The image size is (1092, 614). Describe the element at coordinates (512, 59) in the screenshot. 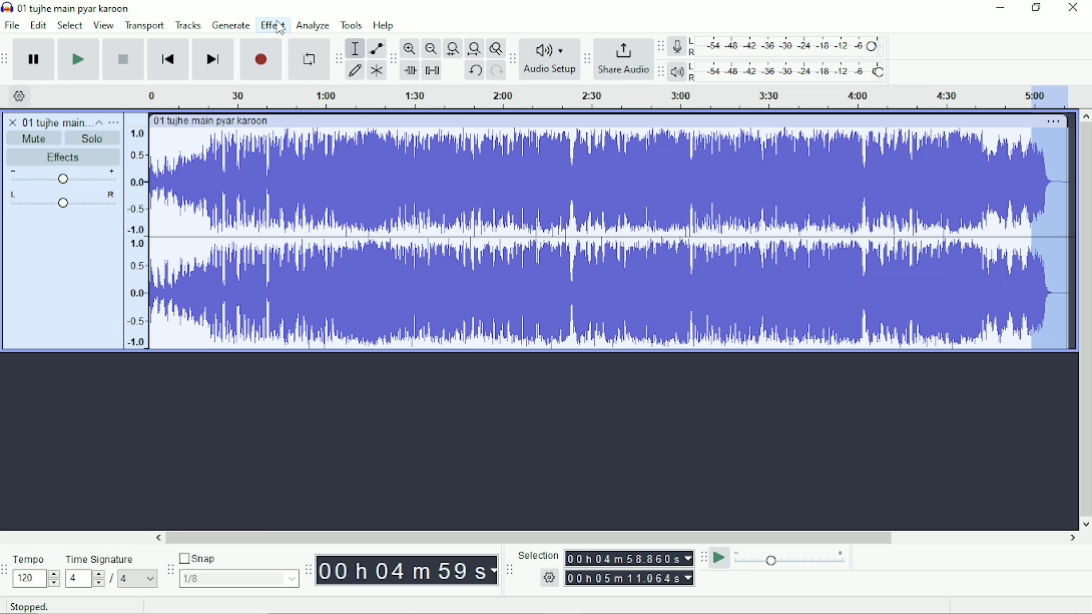

I see `Audacity audio setup toolbar` at that location.